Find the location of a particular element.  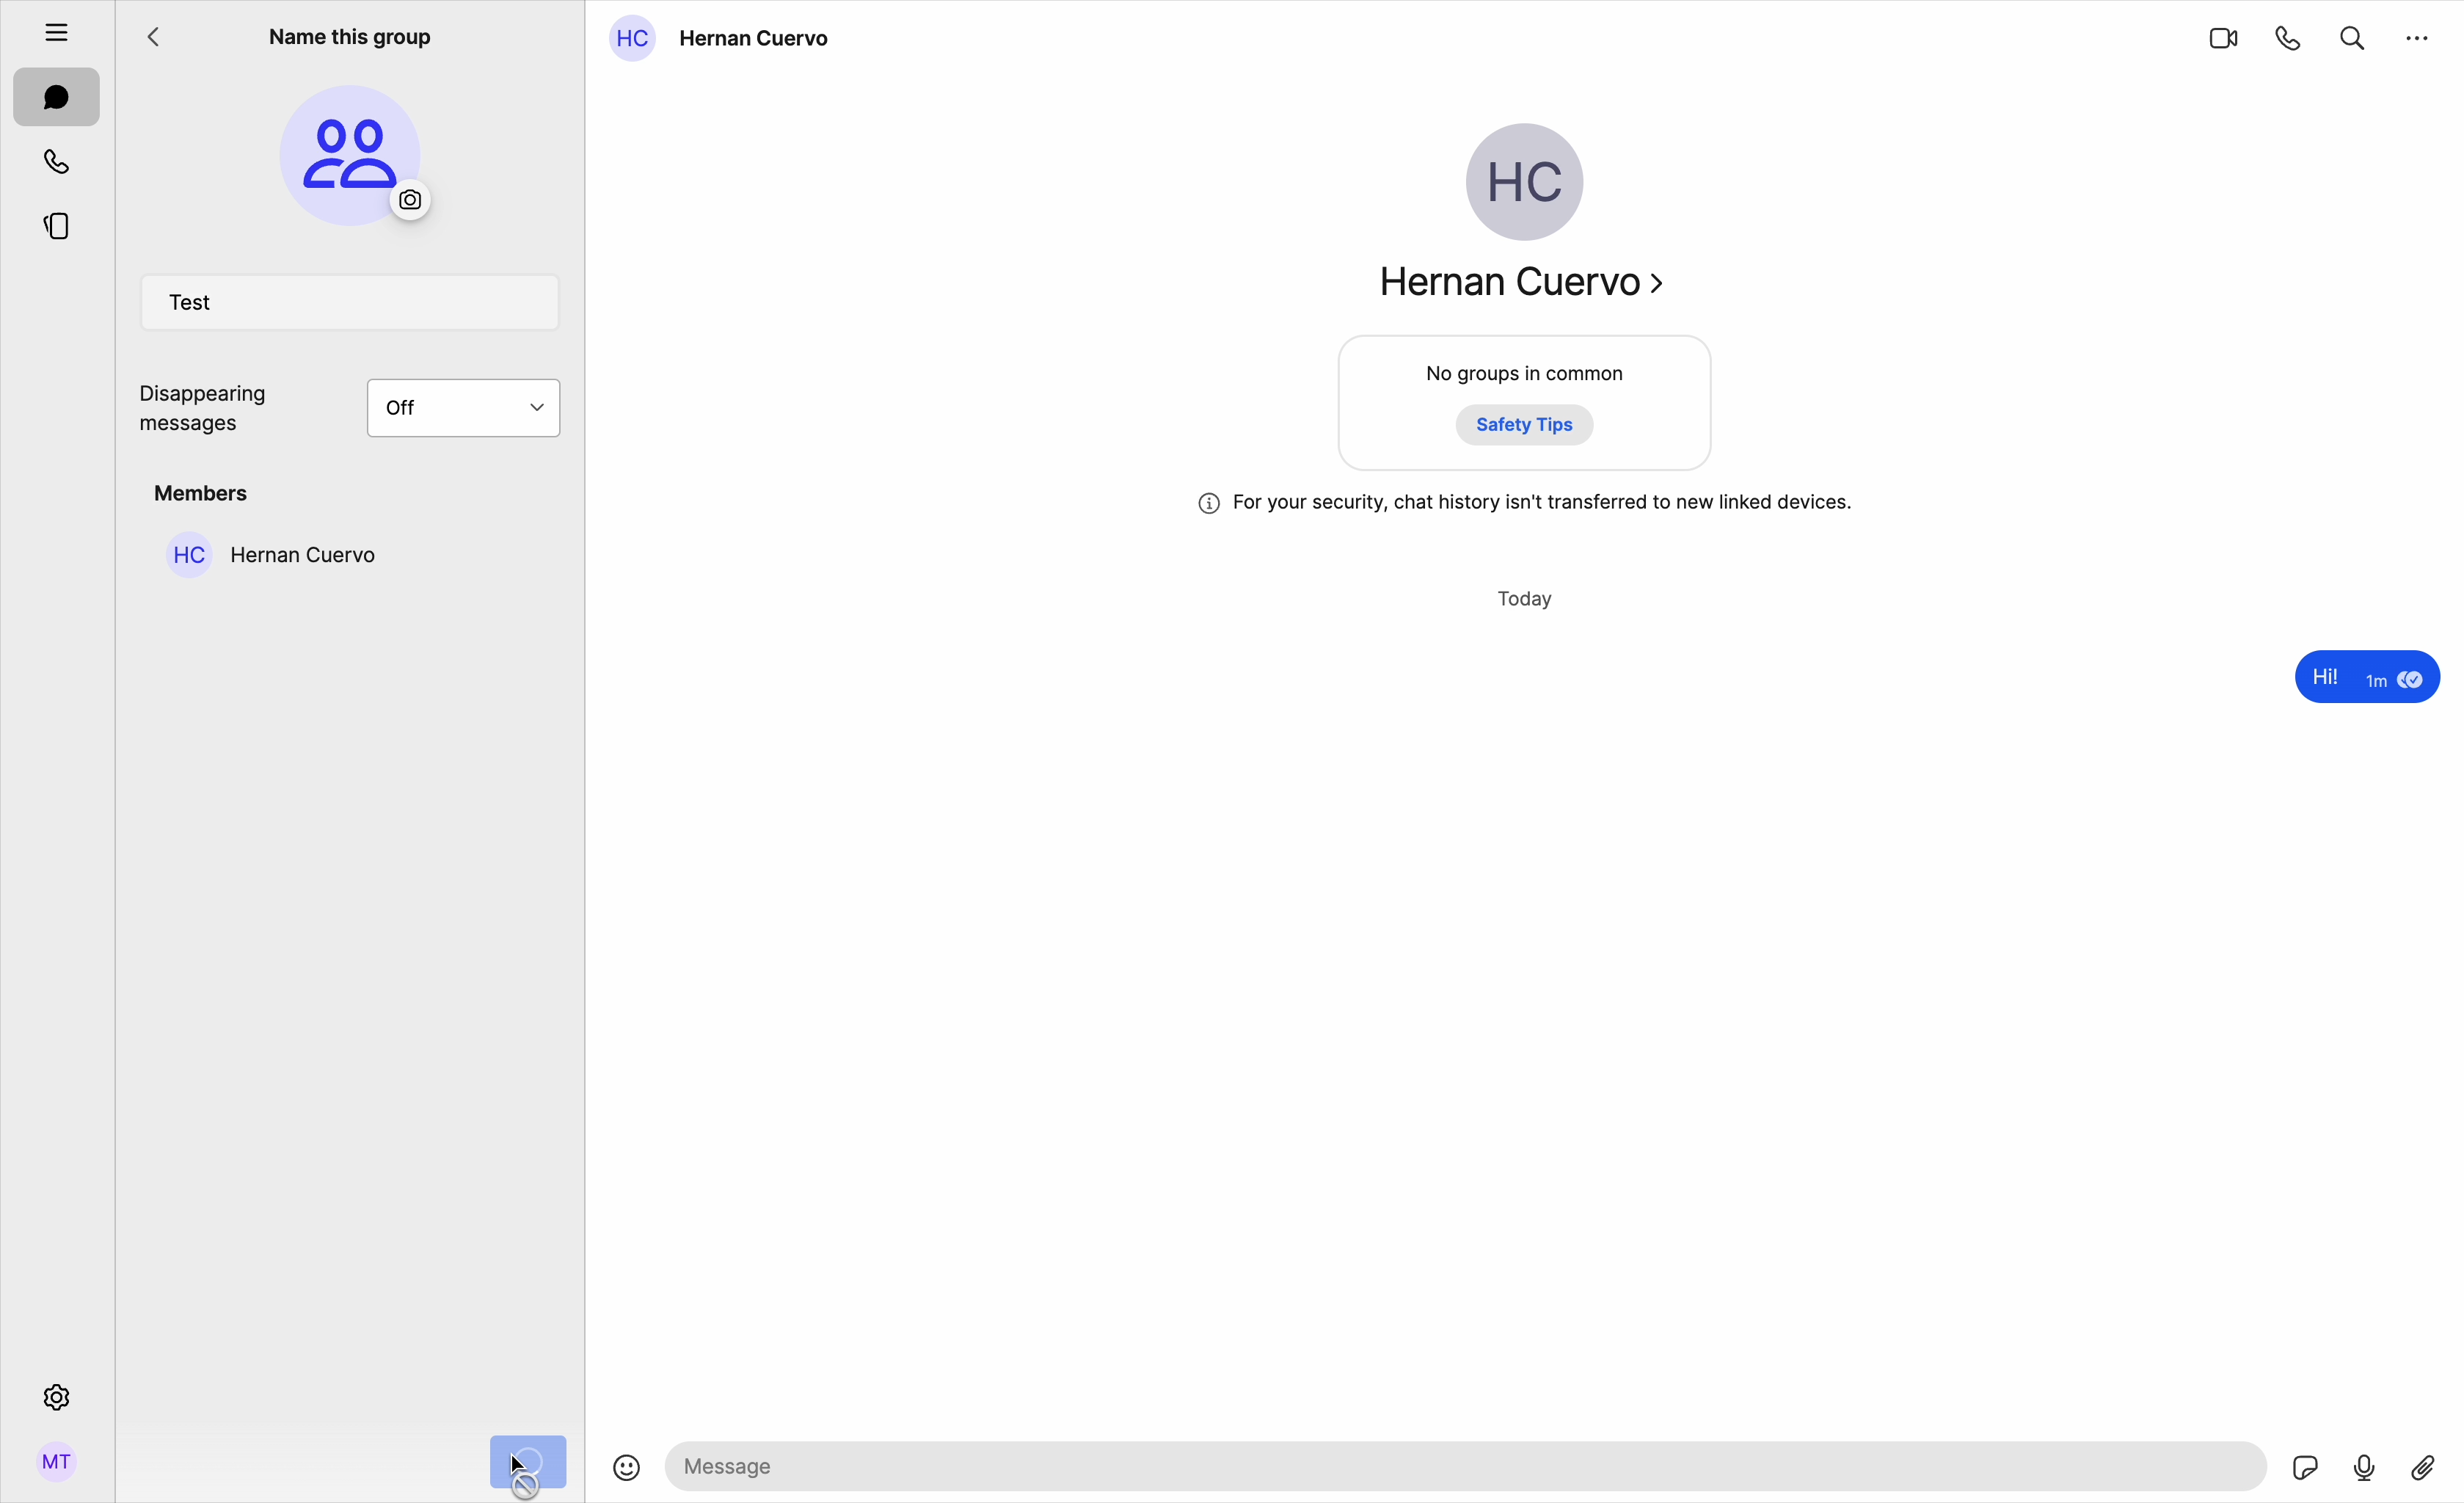

create button loading is located at coordinates (525, 1460).